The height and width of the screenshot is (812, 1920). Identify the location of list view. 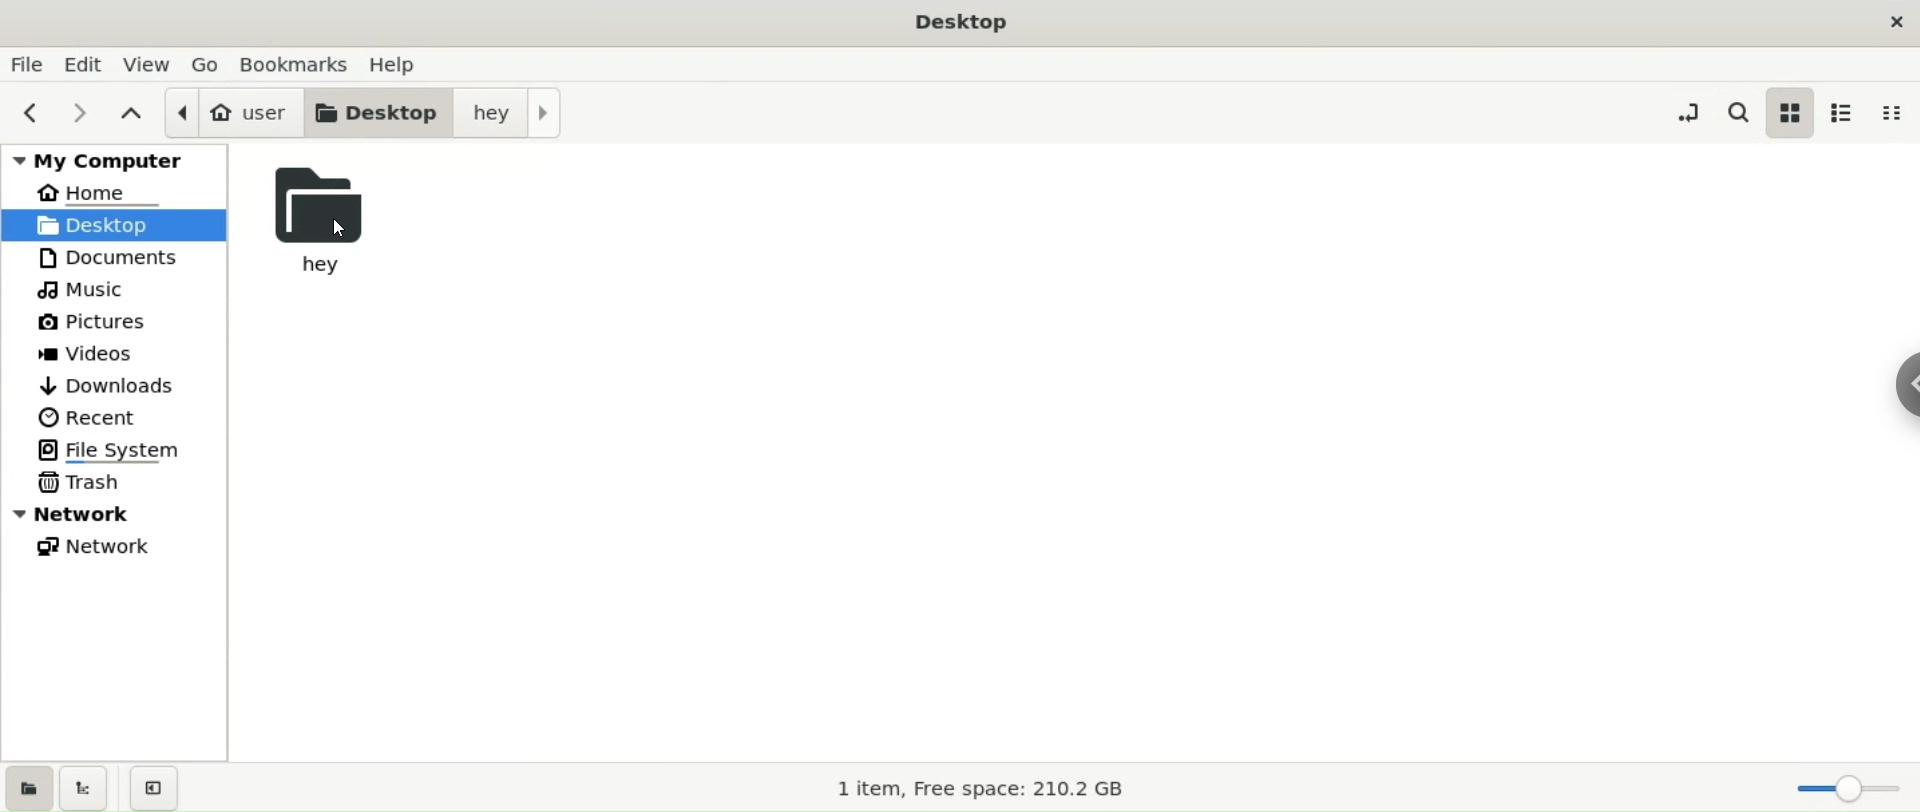
(1846, 113).